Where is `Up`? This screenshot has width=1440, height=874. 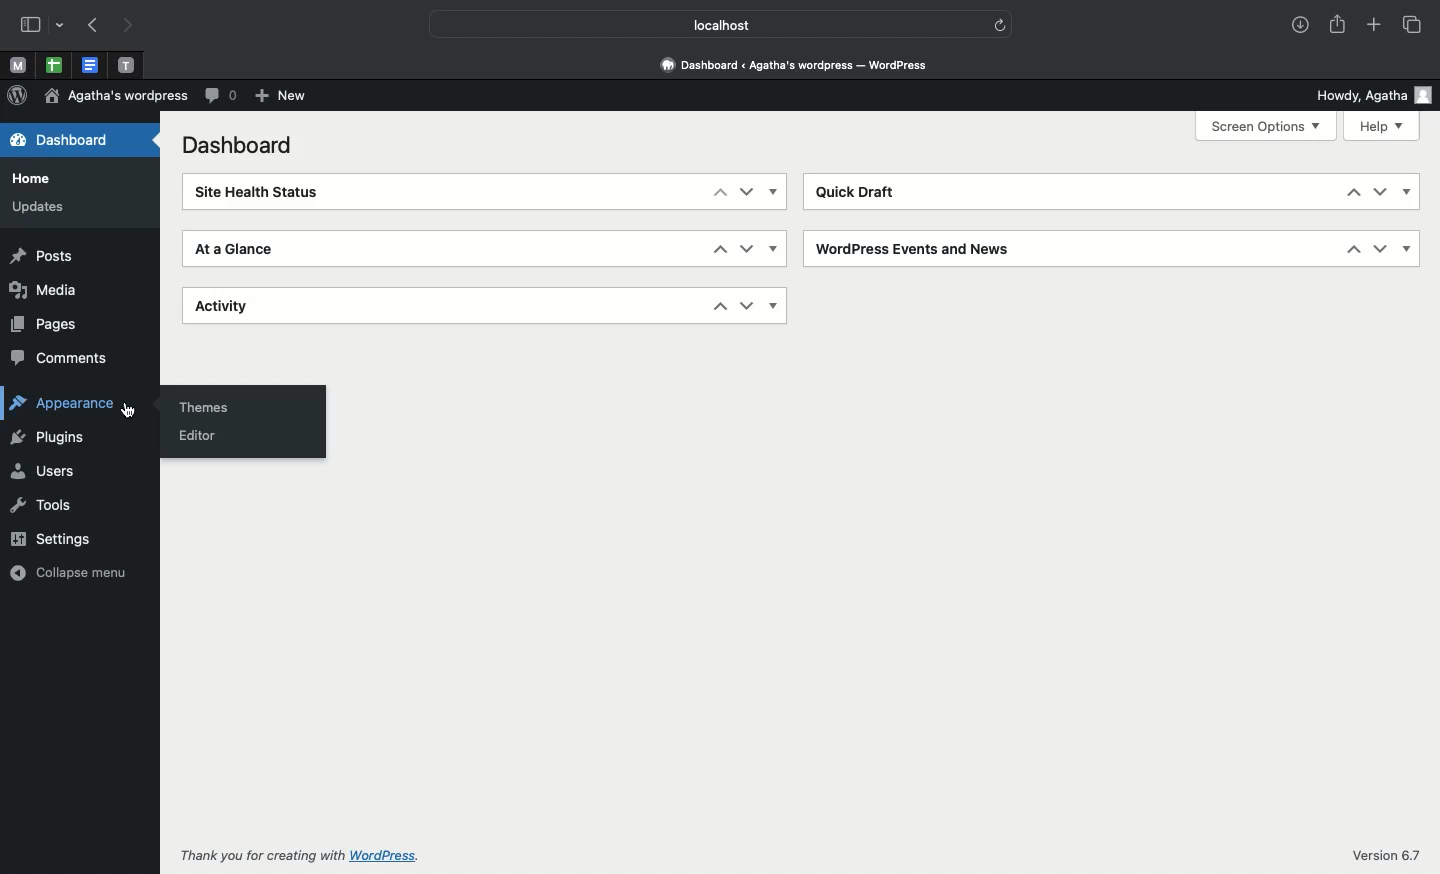
Up is located at coordinates (1353, 192).